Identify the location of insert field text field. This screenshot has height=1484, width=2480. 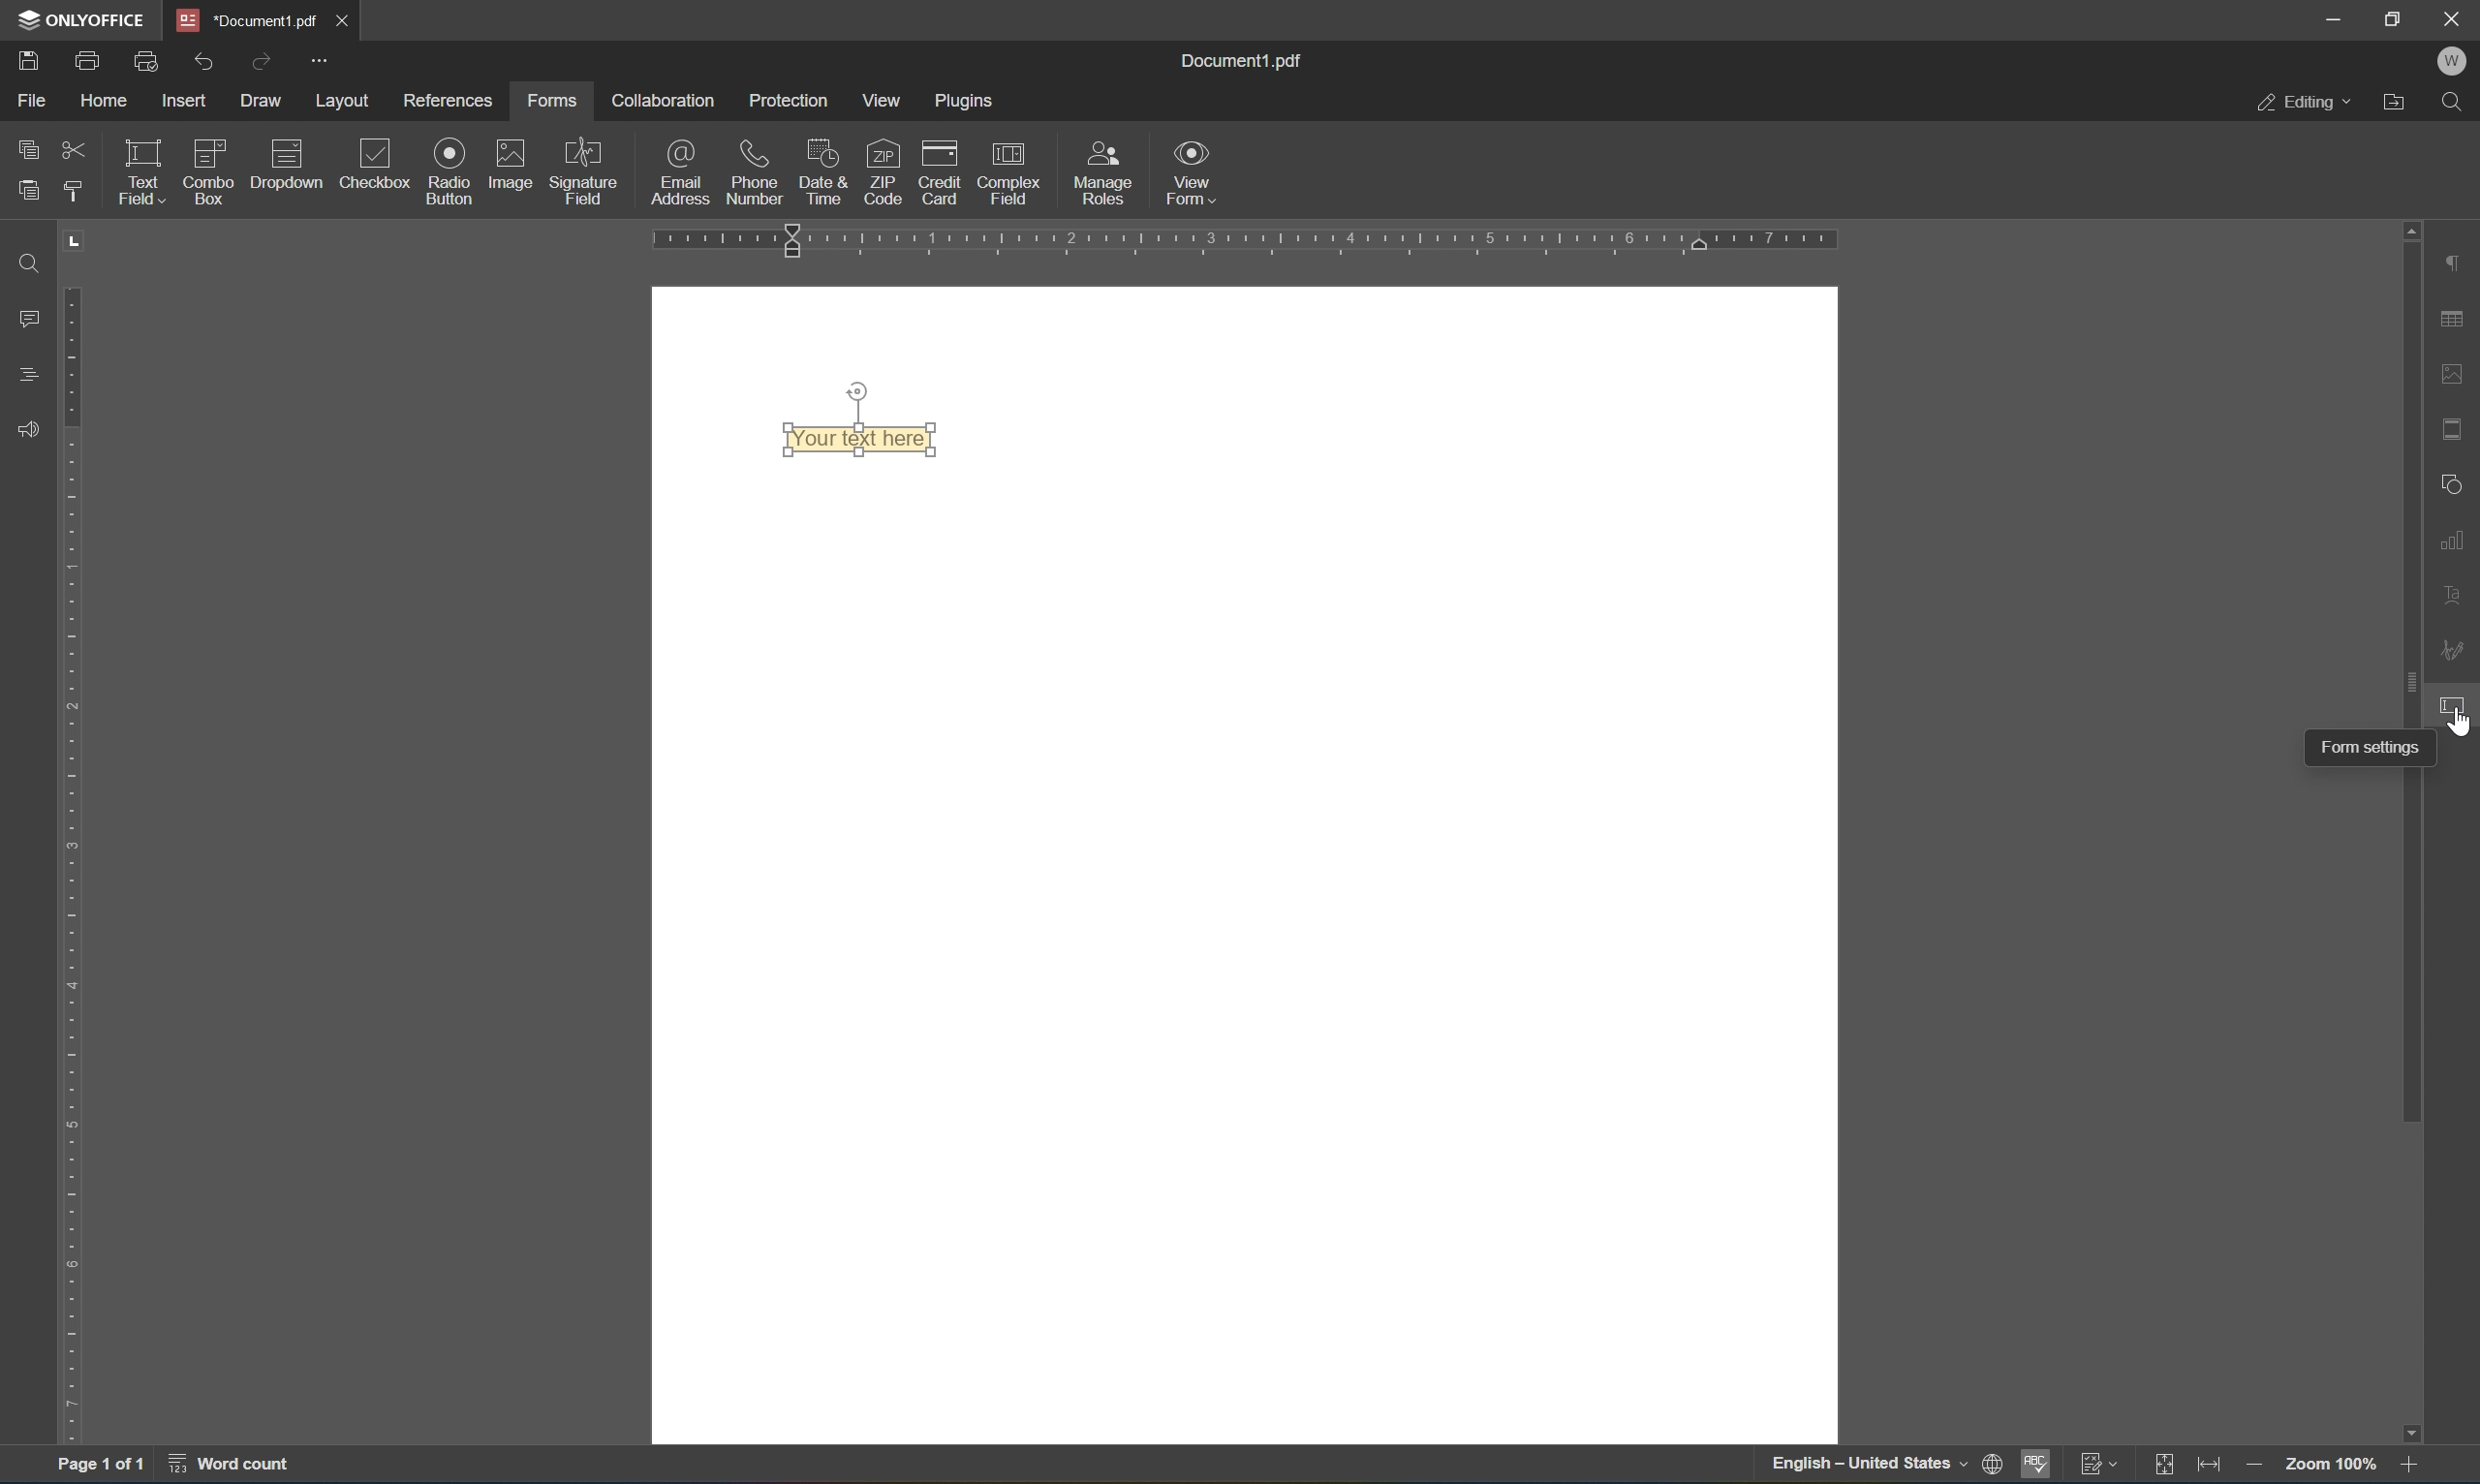
(248, 206).